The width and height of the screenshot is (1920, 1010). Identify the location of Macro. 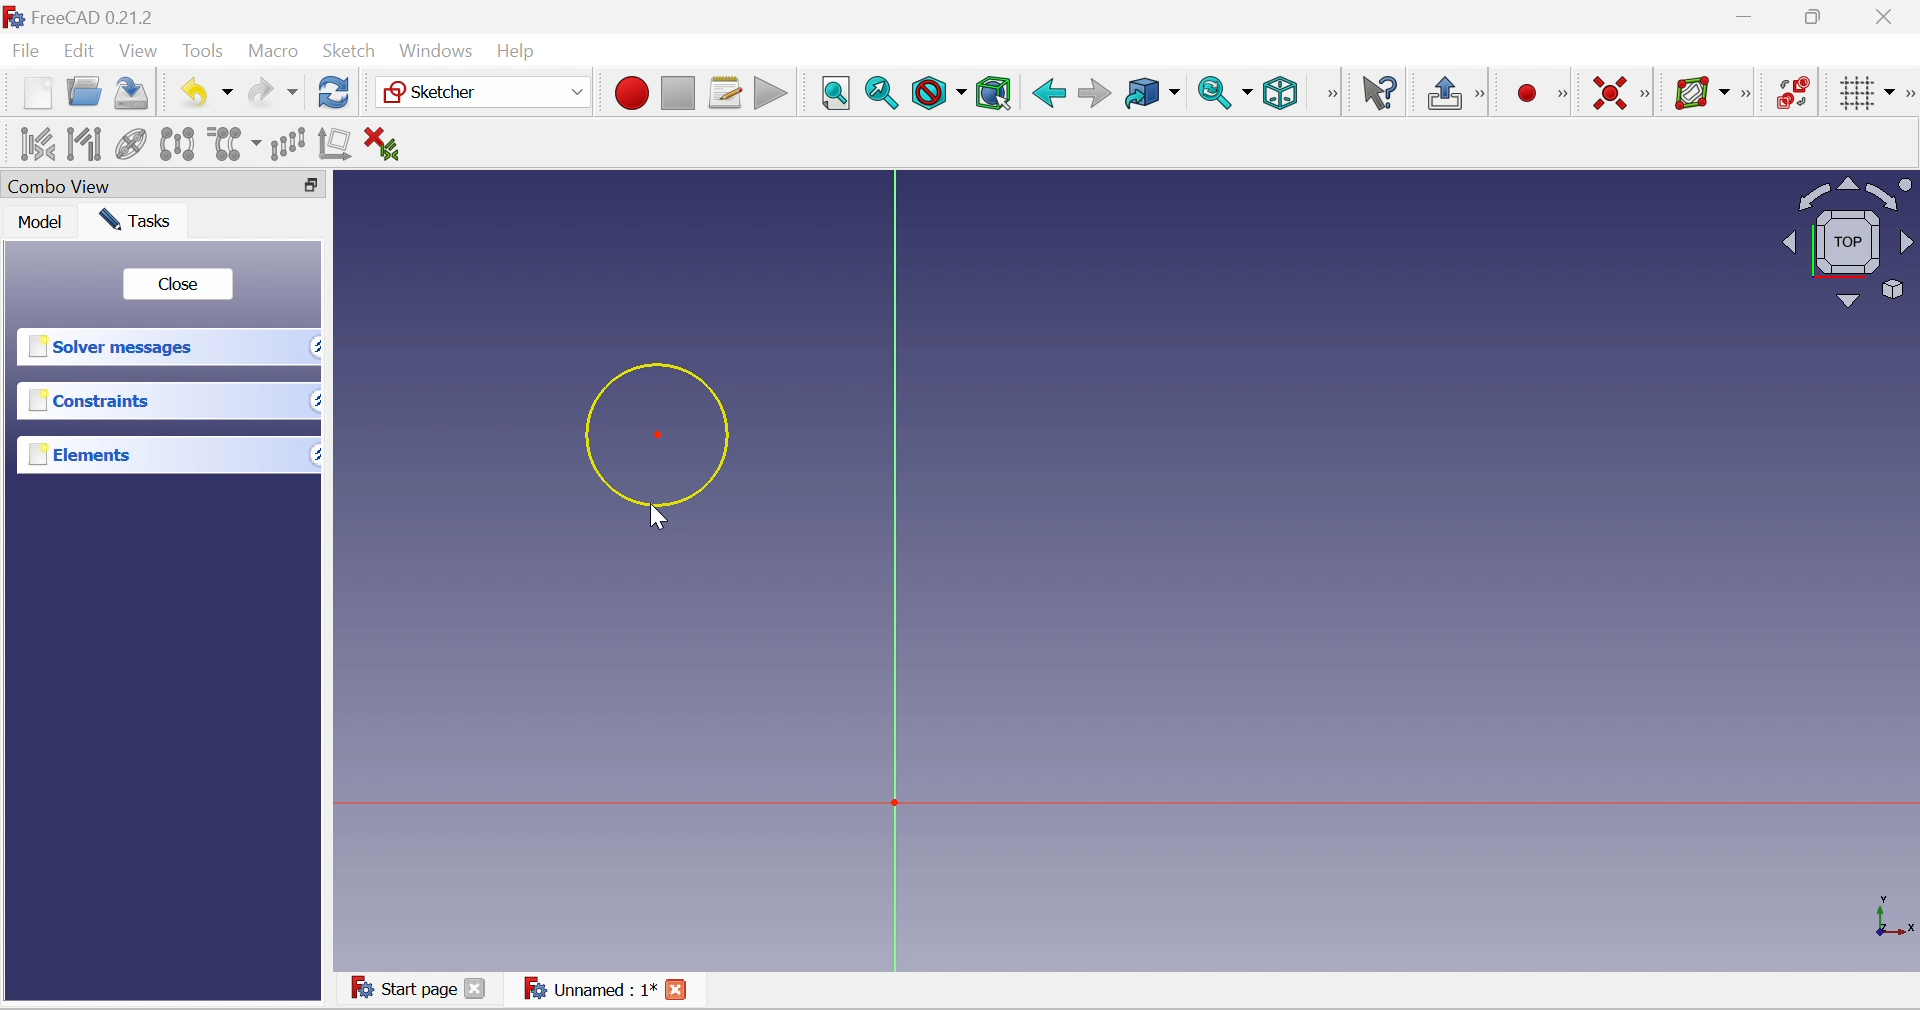
(274, 52).